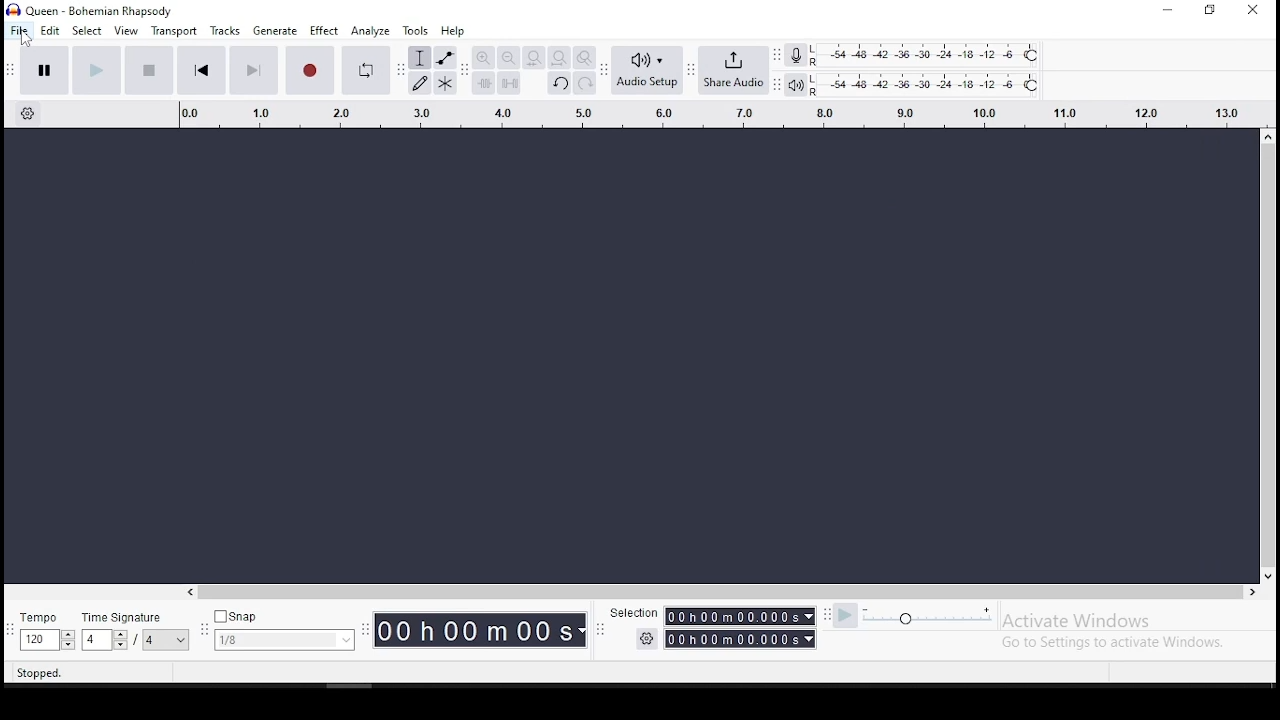  I want to click on help, so click(451, 31).